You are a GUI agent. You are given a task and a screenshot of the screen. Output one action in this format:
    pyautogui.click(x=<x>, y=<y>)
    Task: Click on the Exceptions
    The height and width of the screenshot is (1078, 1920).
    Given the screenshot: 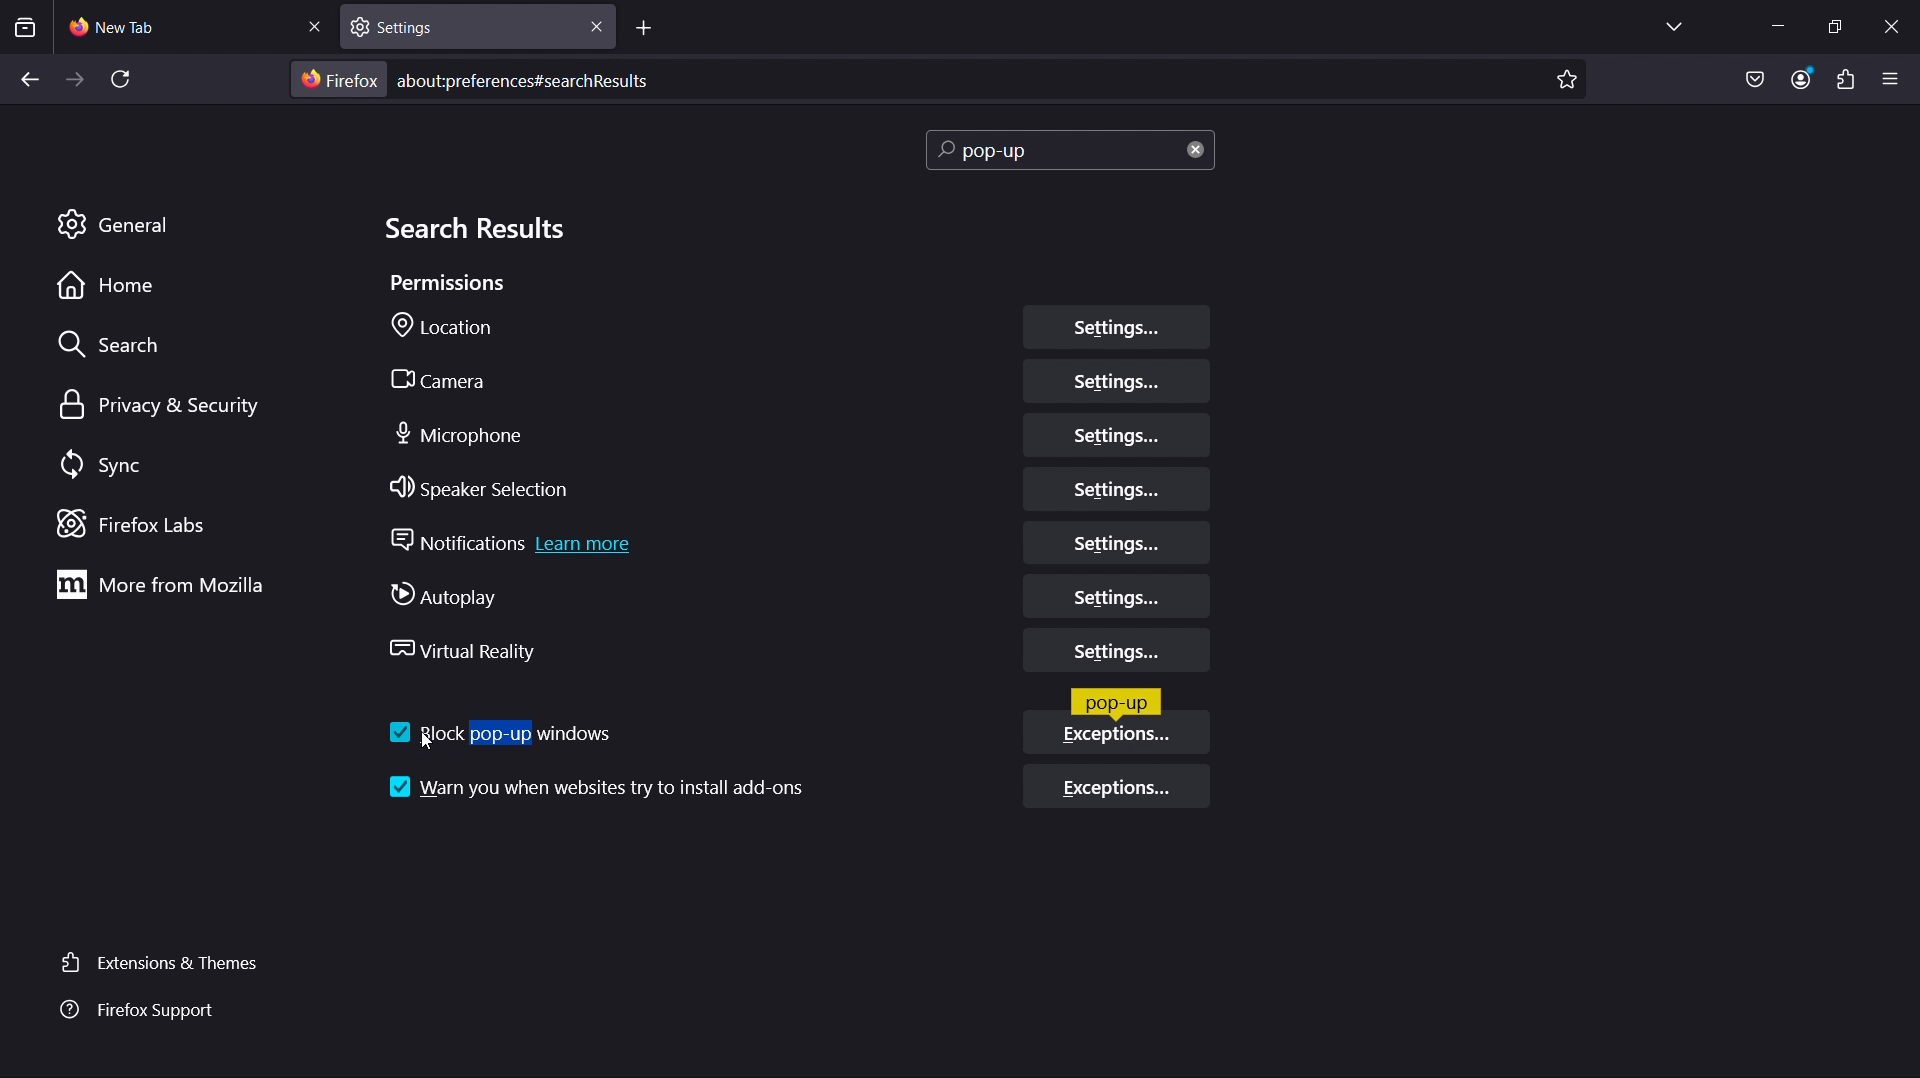 What is the action you would take?
    pyautogui.click(x=1119, y=790)
    